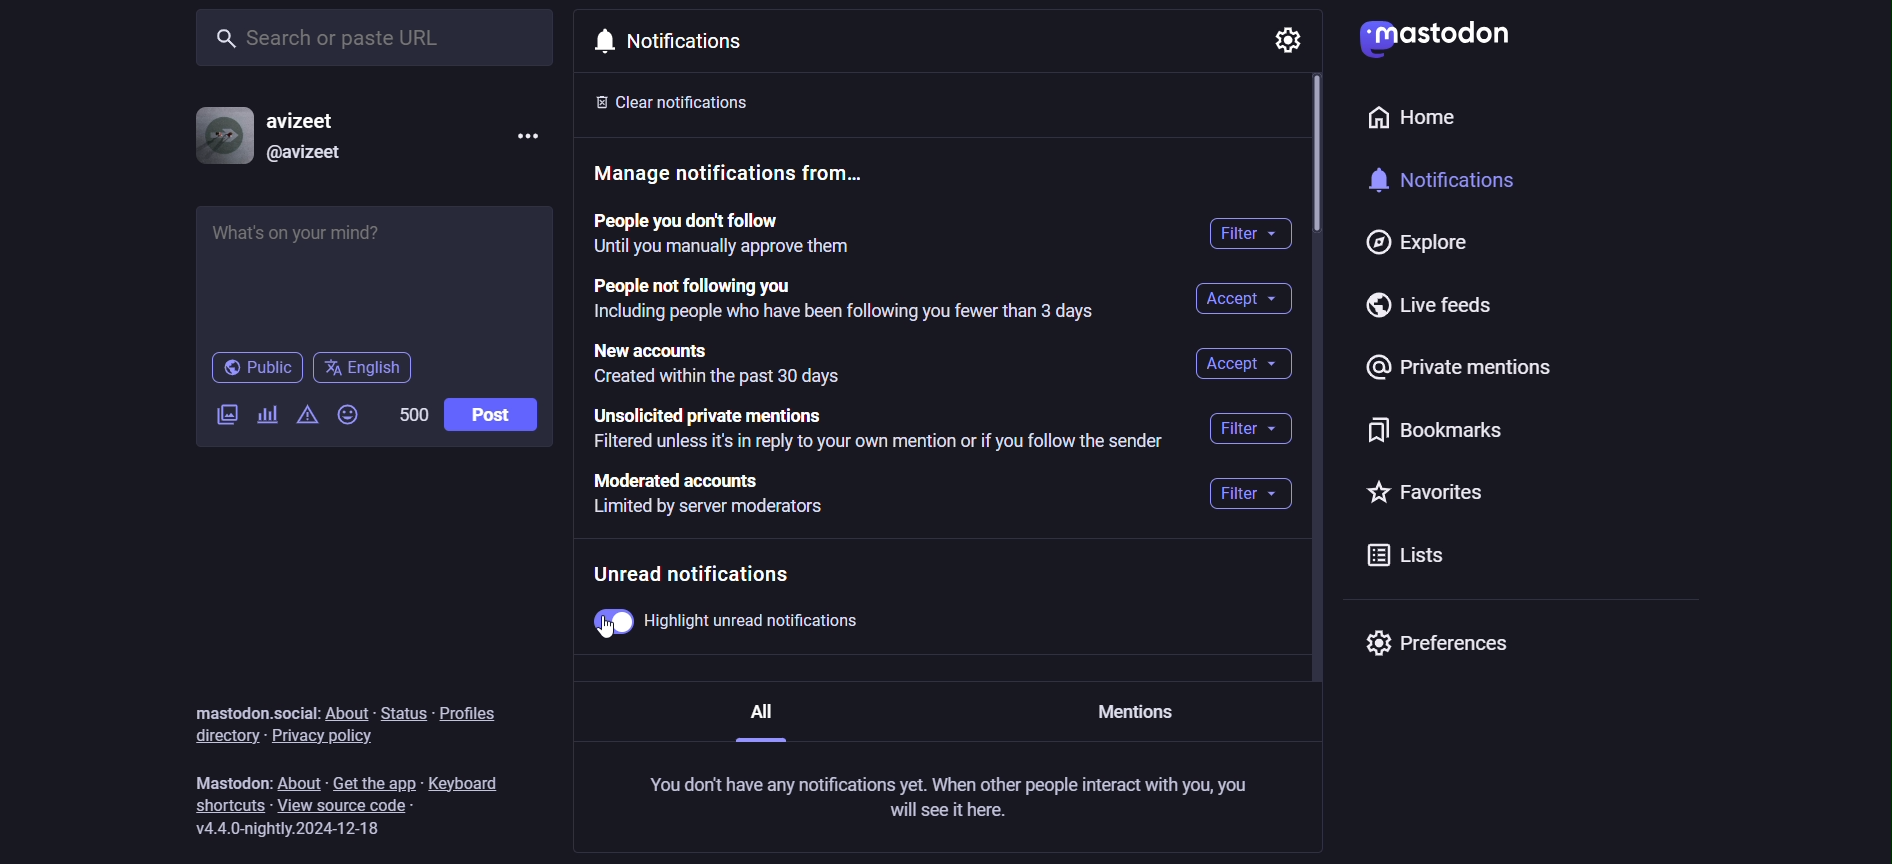 The width and height of the screenshot is (1892, 864). I want to click on lists, so click(1400, 560).